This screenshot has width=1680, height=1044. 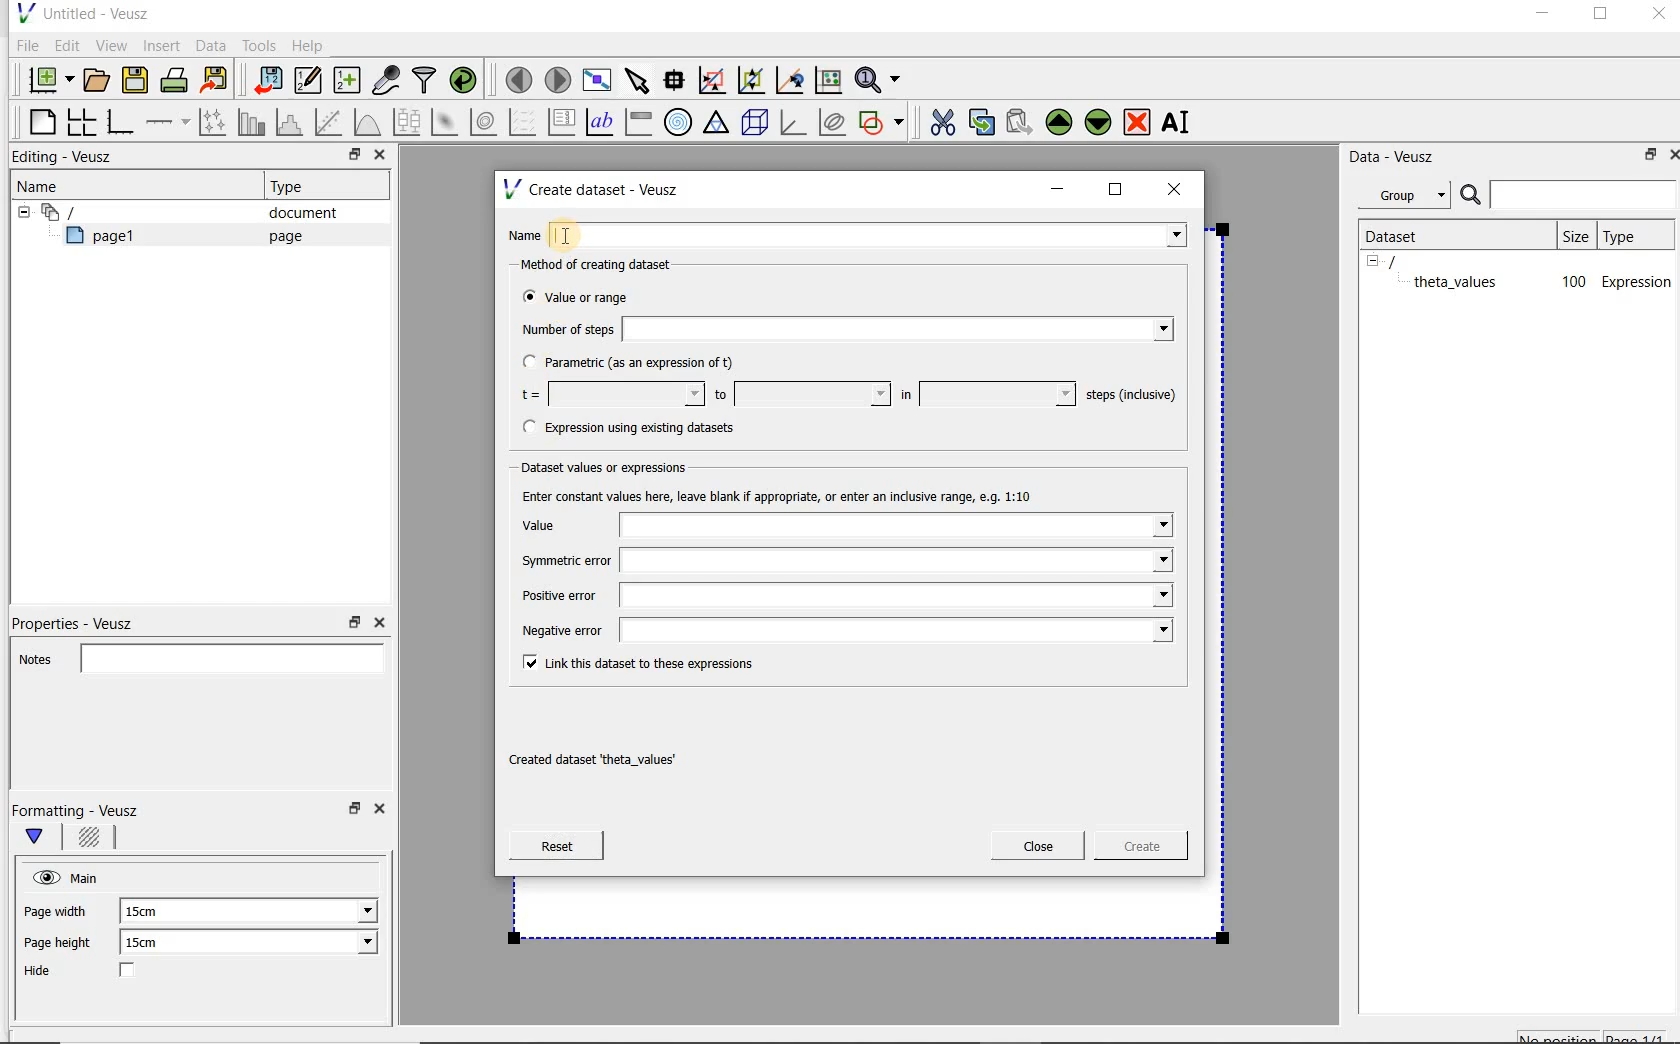 What do you see at coordinates (796, 495) in the screenshot?
I see `Enter constant values here, leave blank if appropriate, or enter an inclusive range, e.g. 1:10` at bounding box center [796, 495].